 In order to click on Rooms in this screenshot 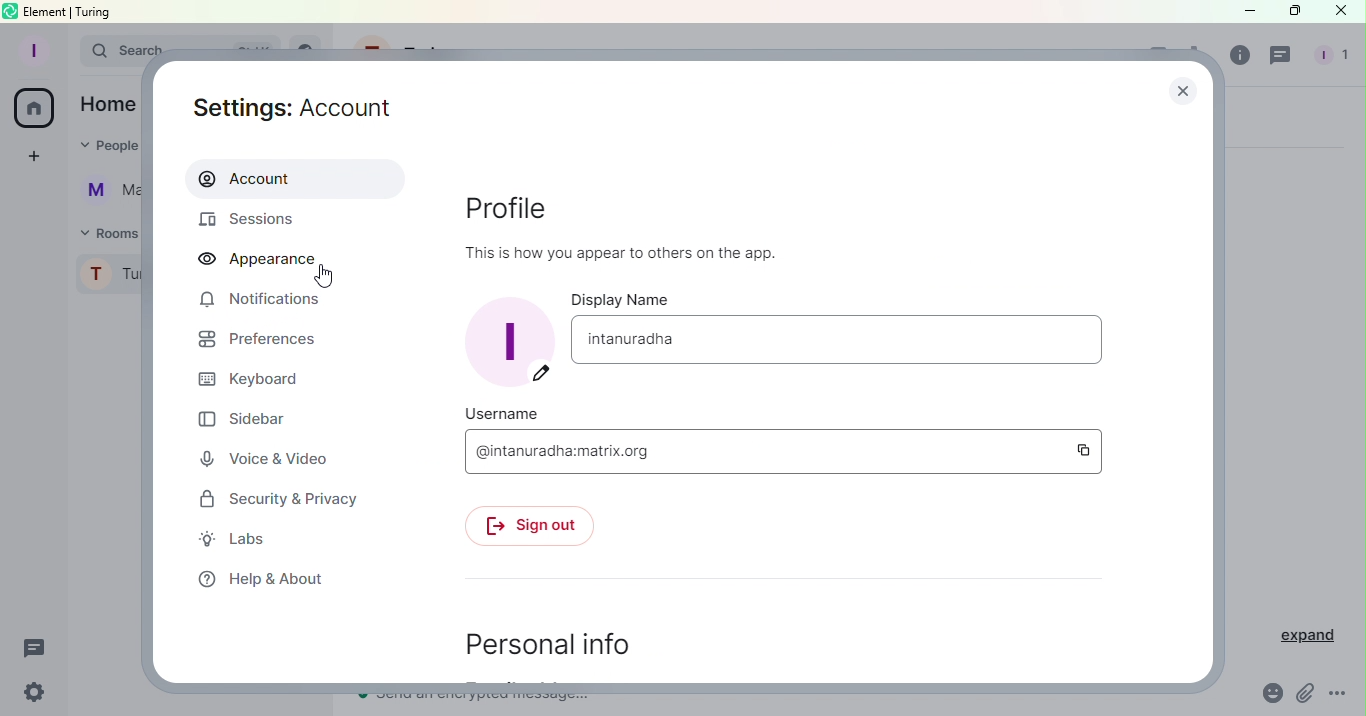, I will do `click(113, 233)`.